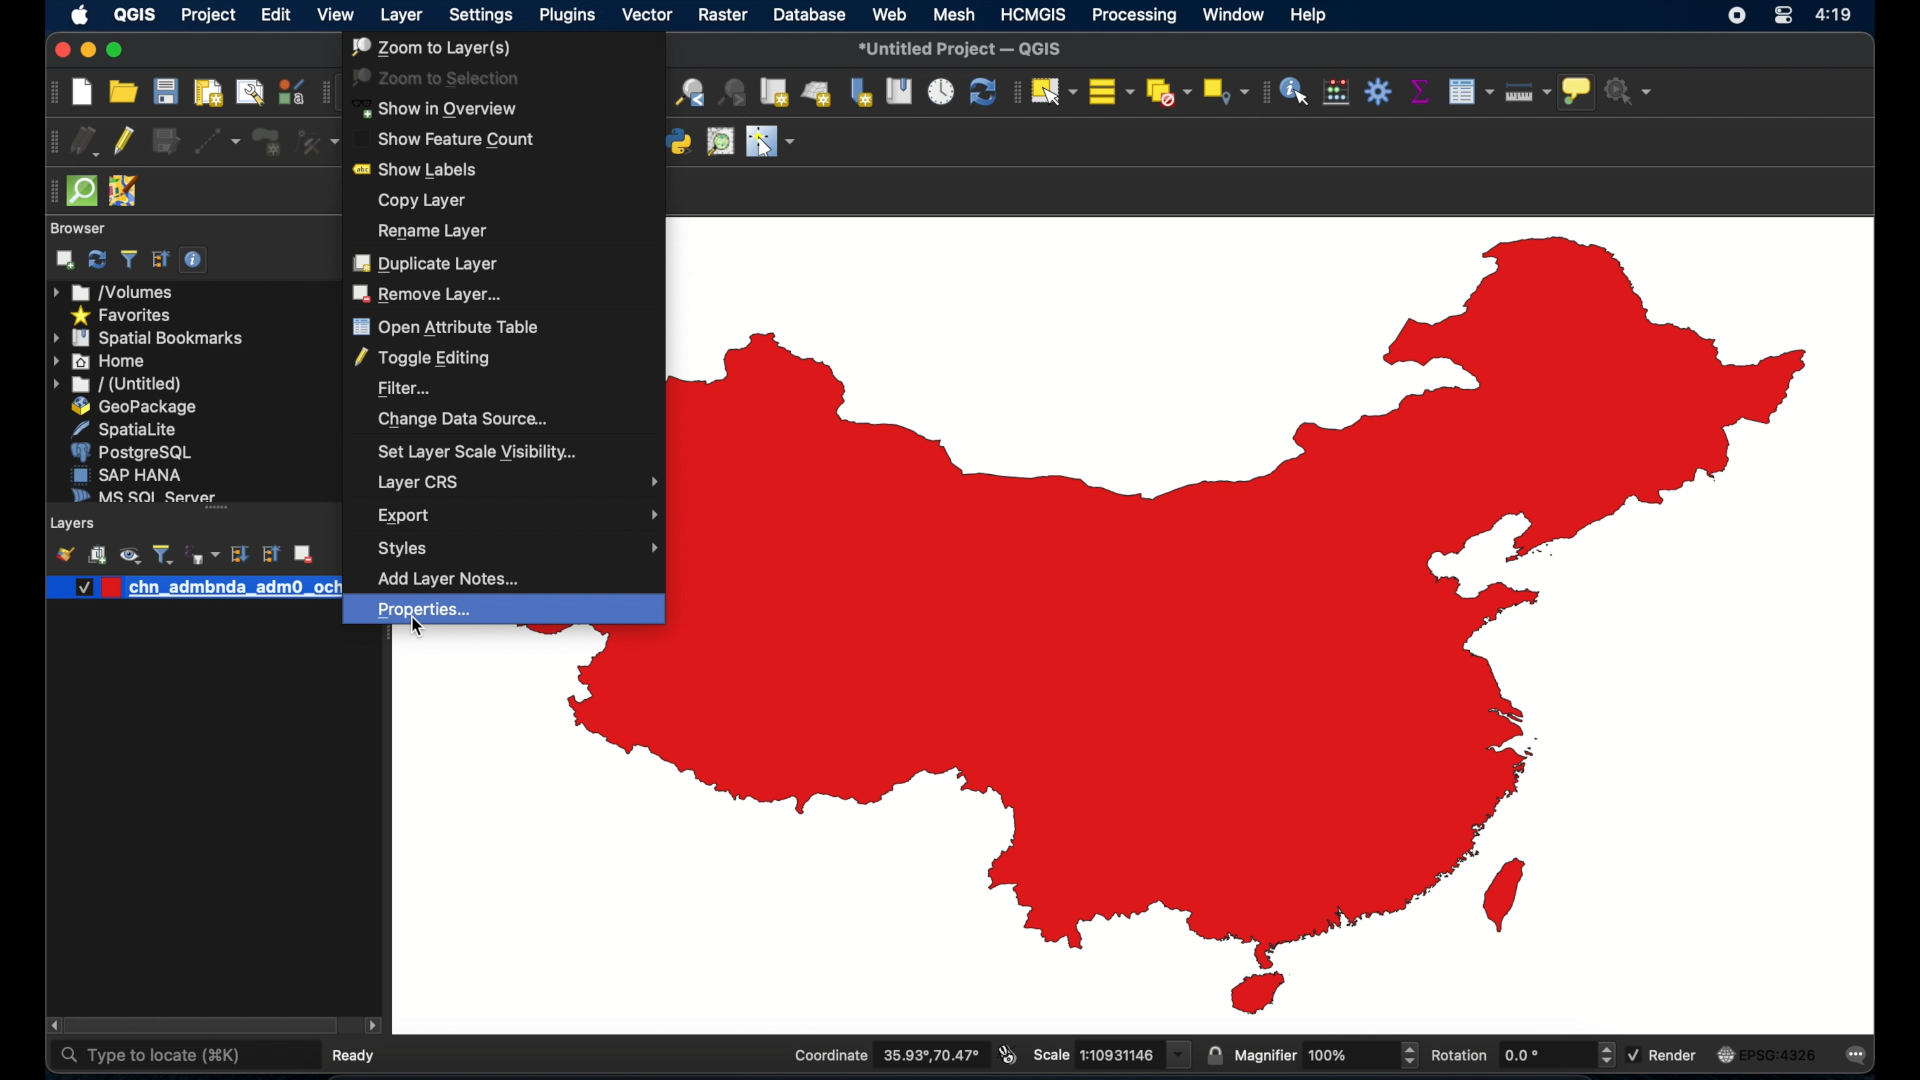 This screenshot has height=1080, width=1920. I want to click on EPSG:4326, so click(1767, 1053).